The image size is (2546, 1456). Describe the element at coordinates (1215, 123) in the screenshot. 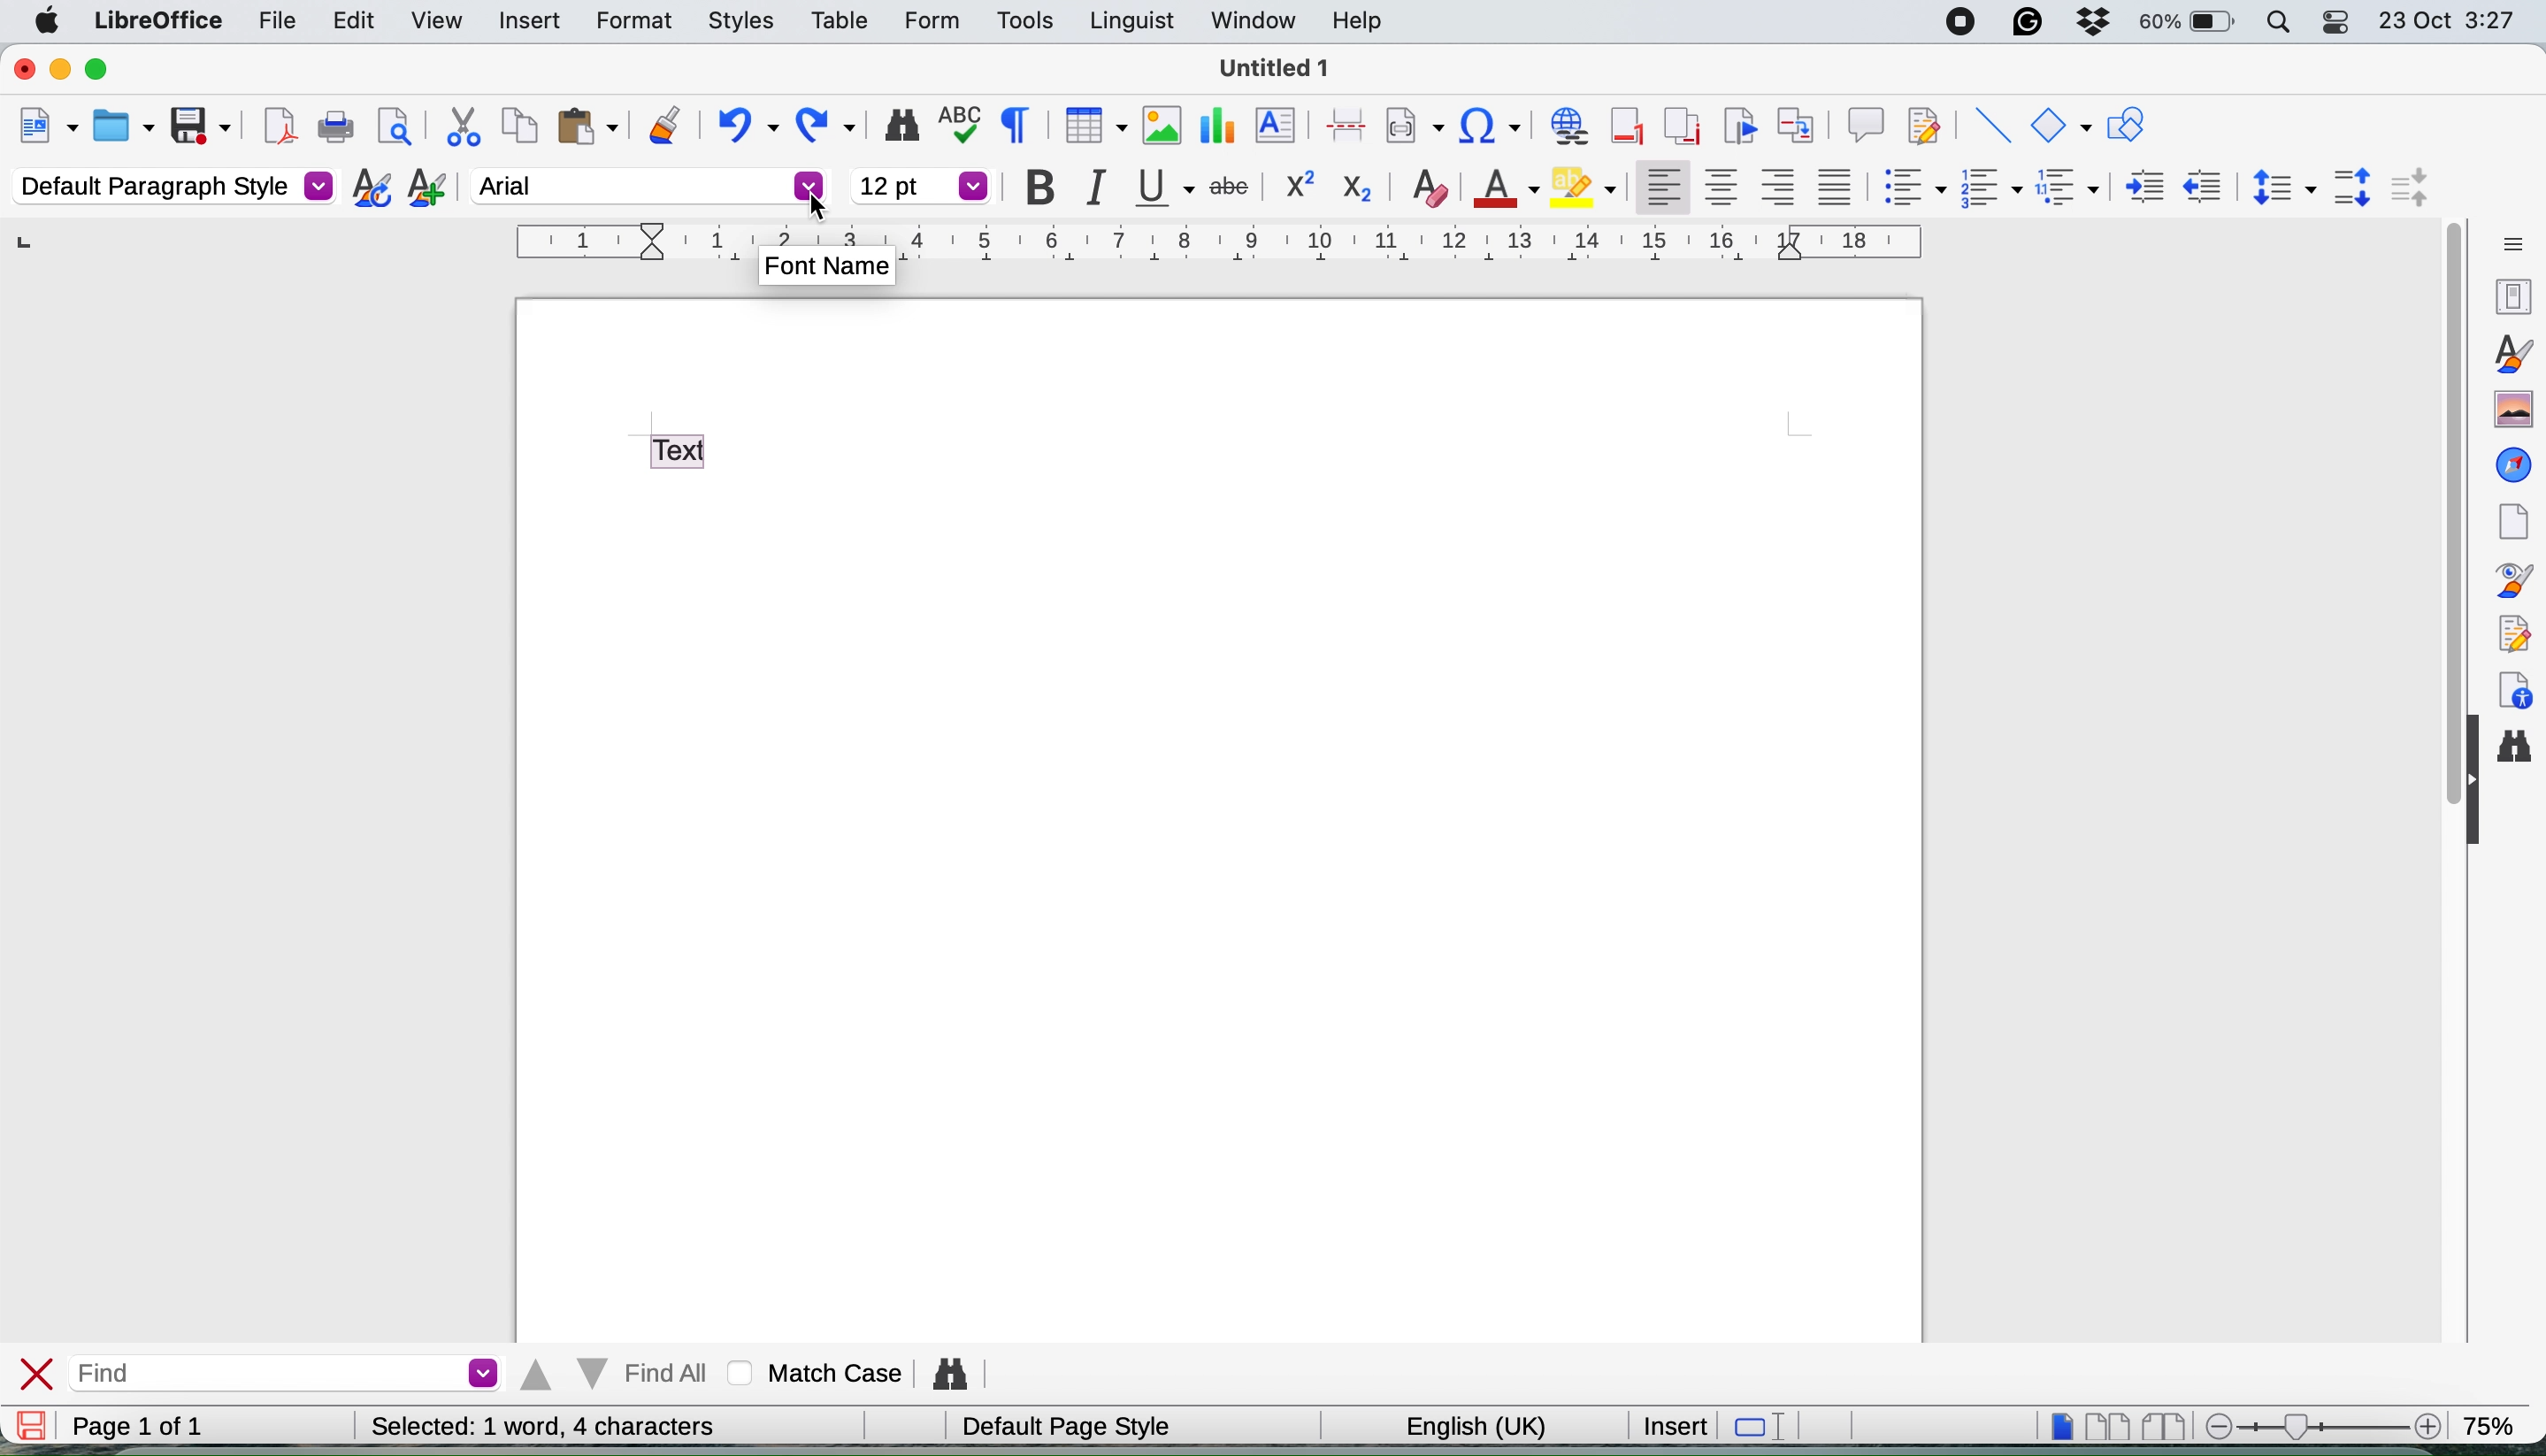

I see `insert chart` at that location.